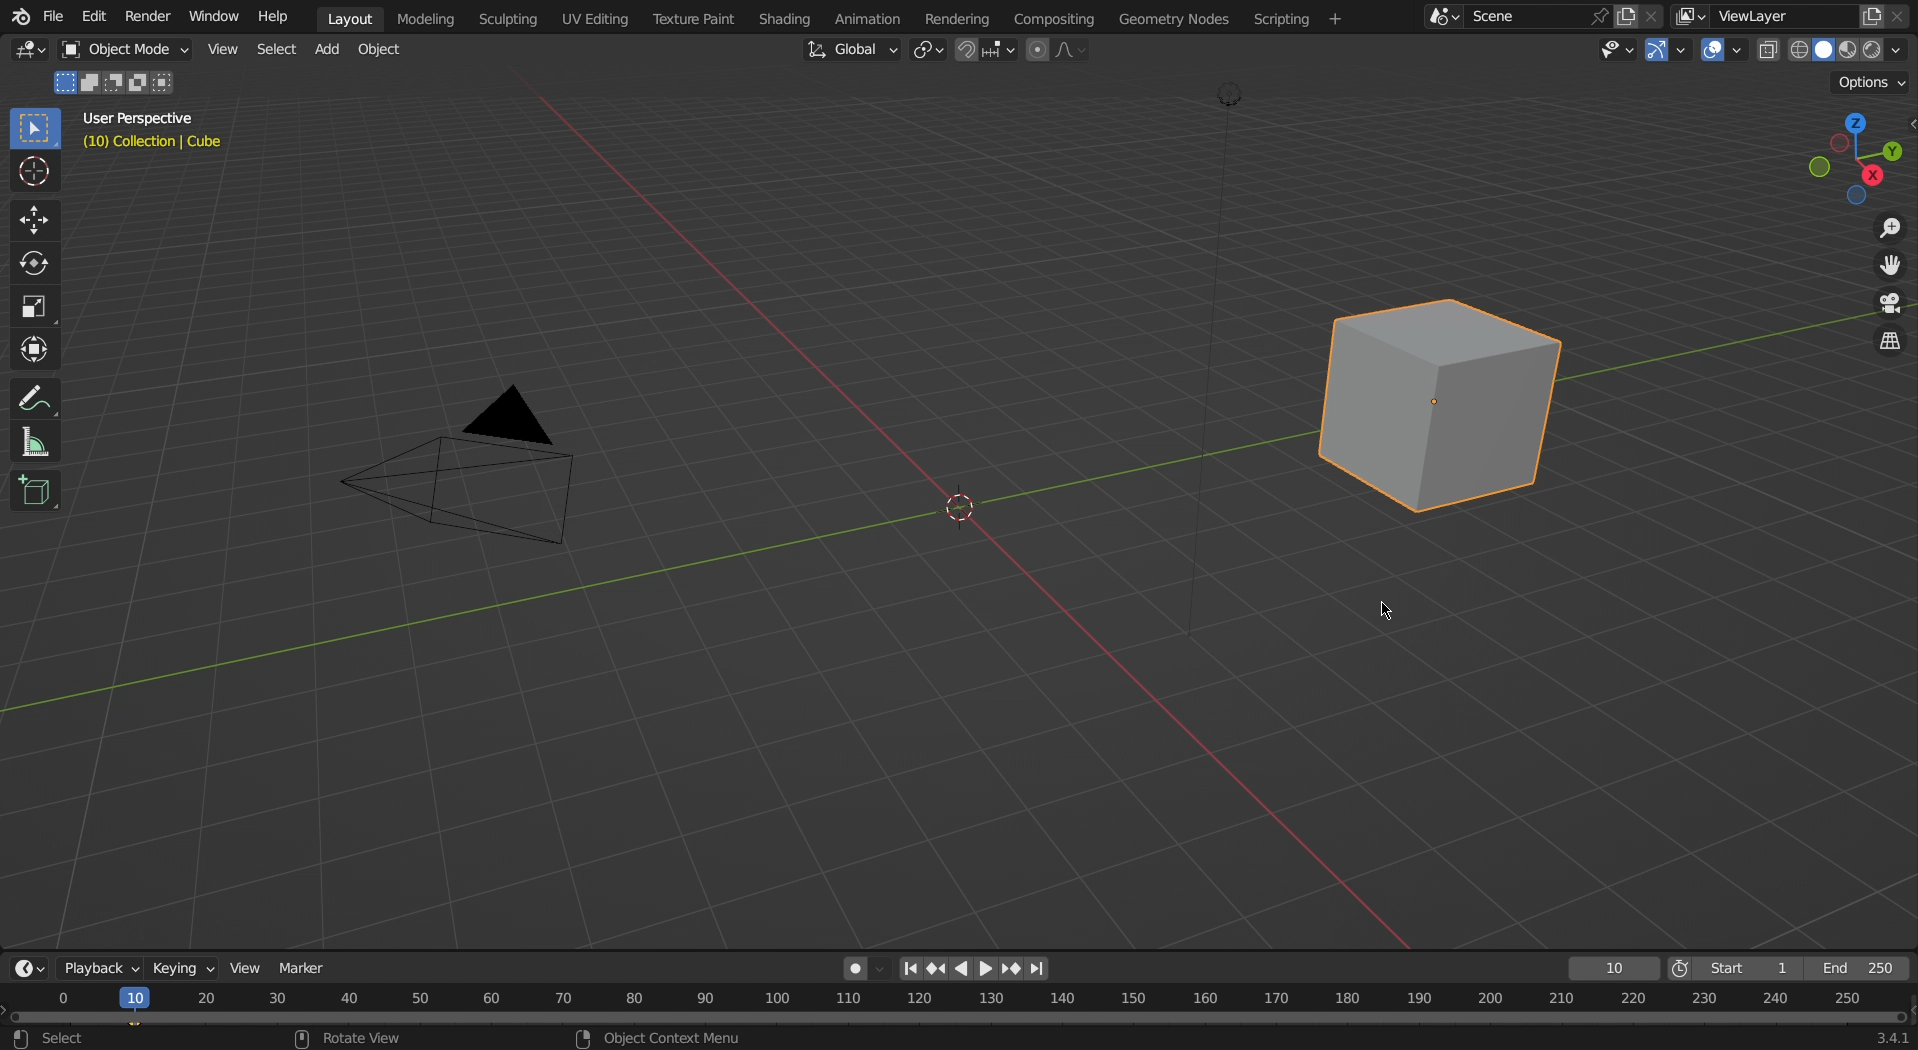 This screenshot has height=1050, width=1918. Describe the element at coordinates (963, 969) in the screenshot. I see `left` at that location.